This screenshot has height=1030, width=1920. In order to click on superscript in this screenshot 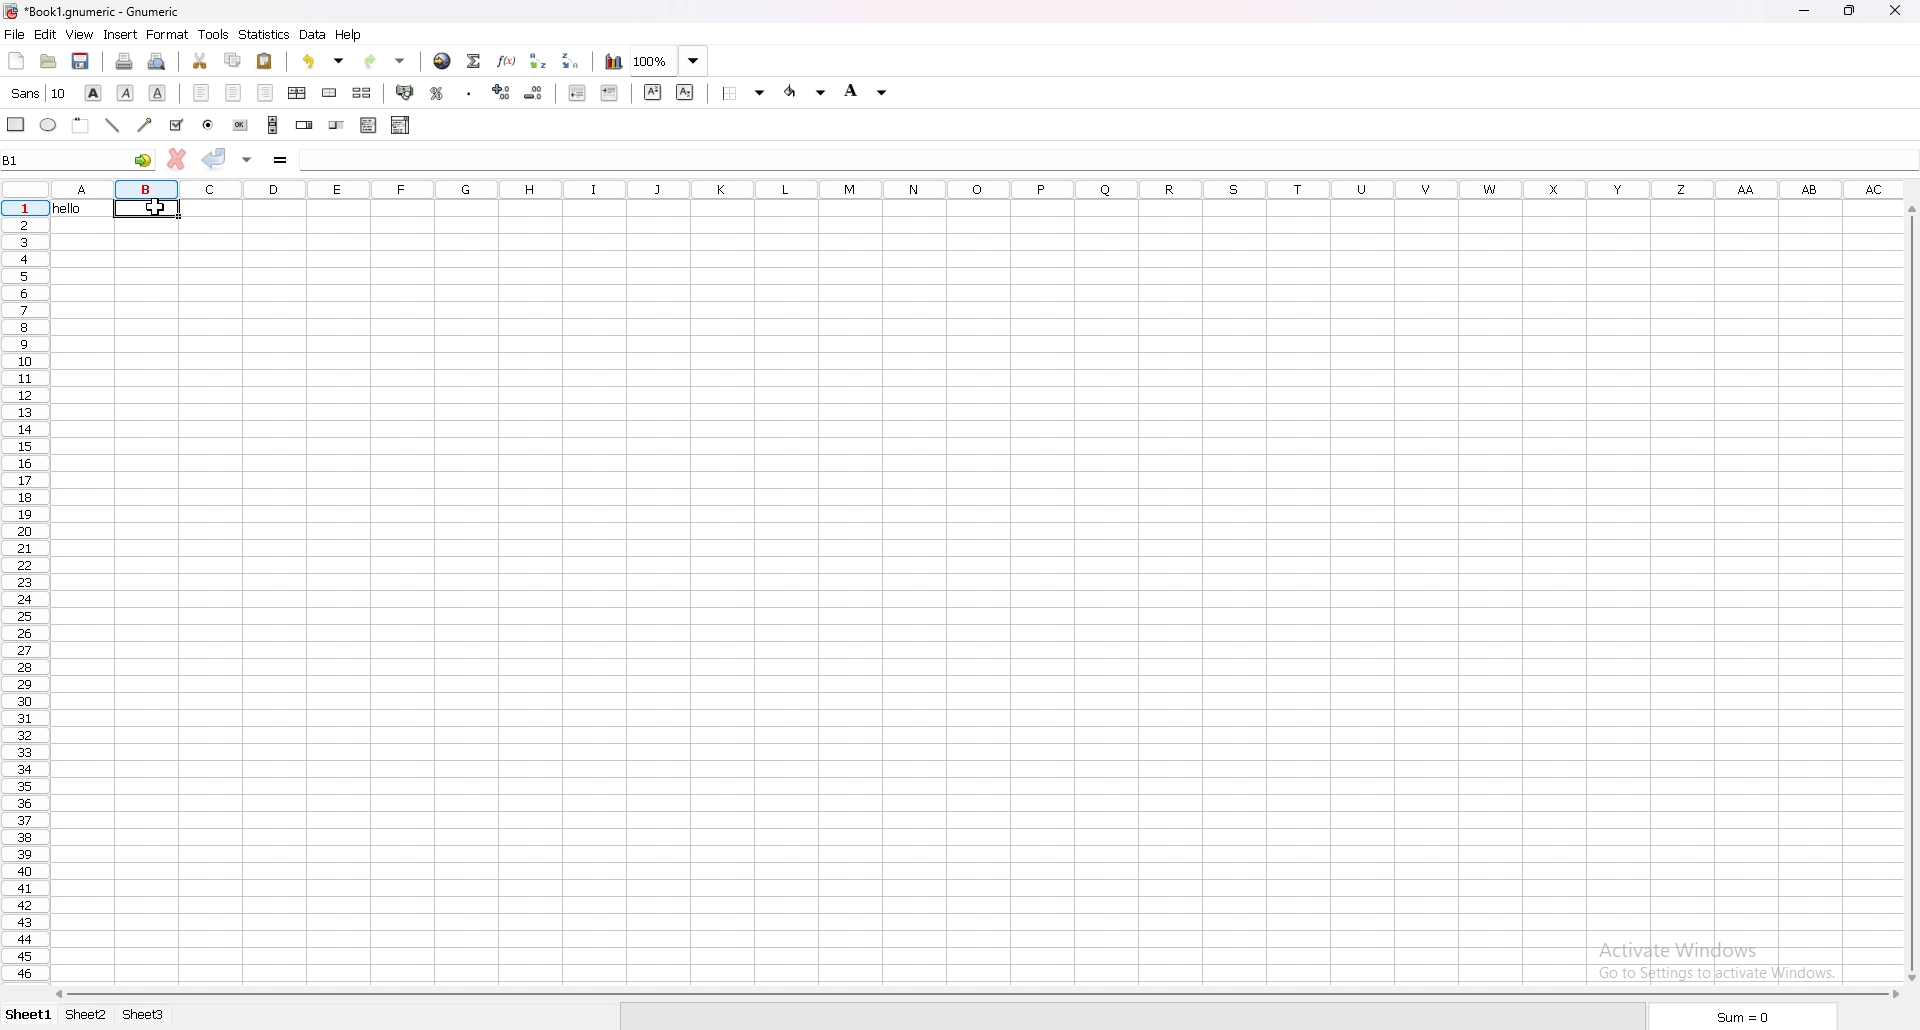, I will do `click(653, 92)`.